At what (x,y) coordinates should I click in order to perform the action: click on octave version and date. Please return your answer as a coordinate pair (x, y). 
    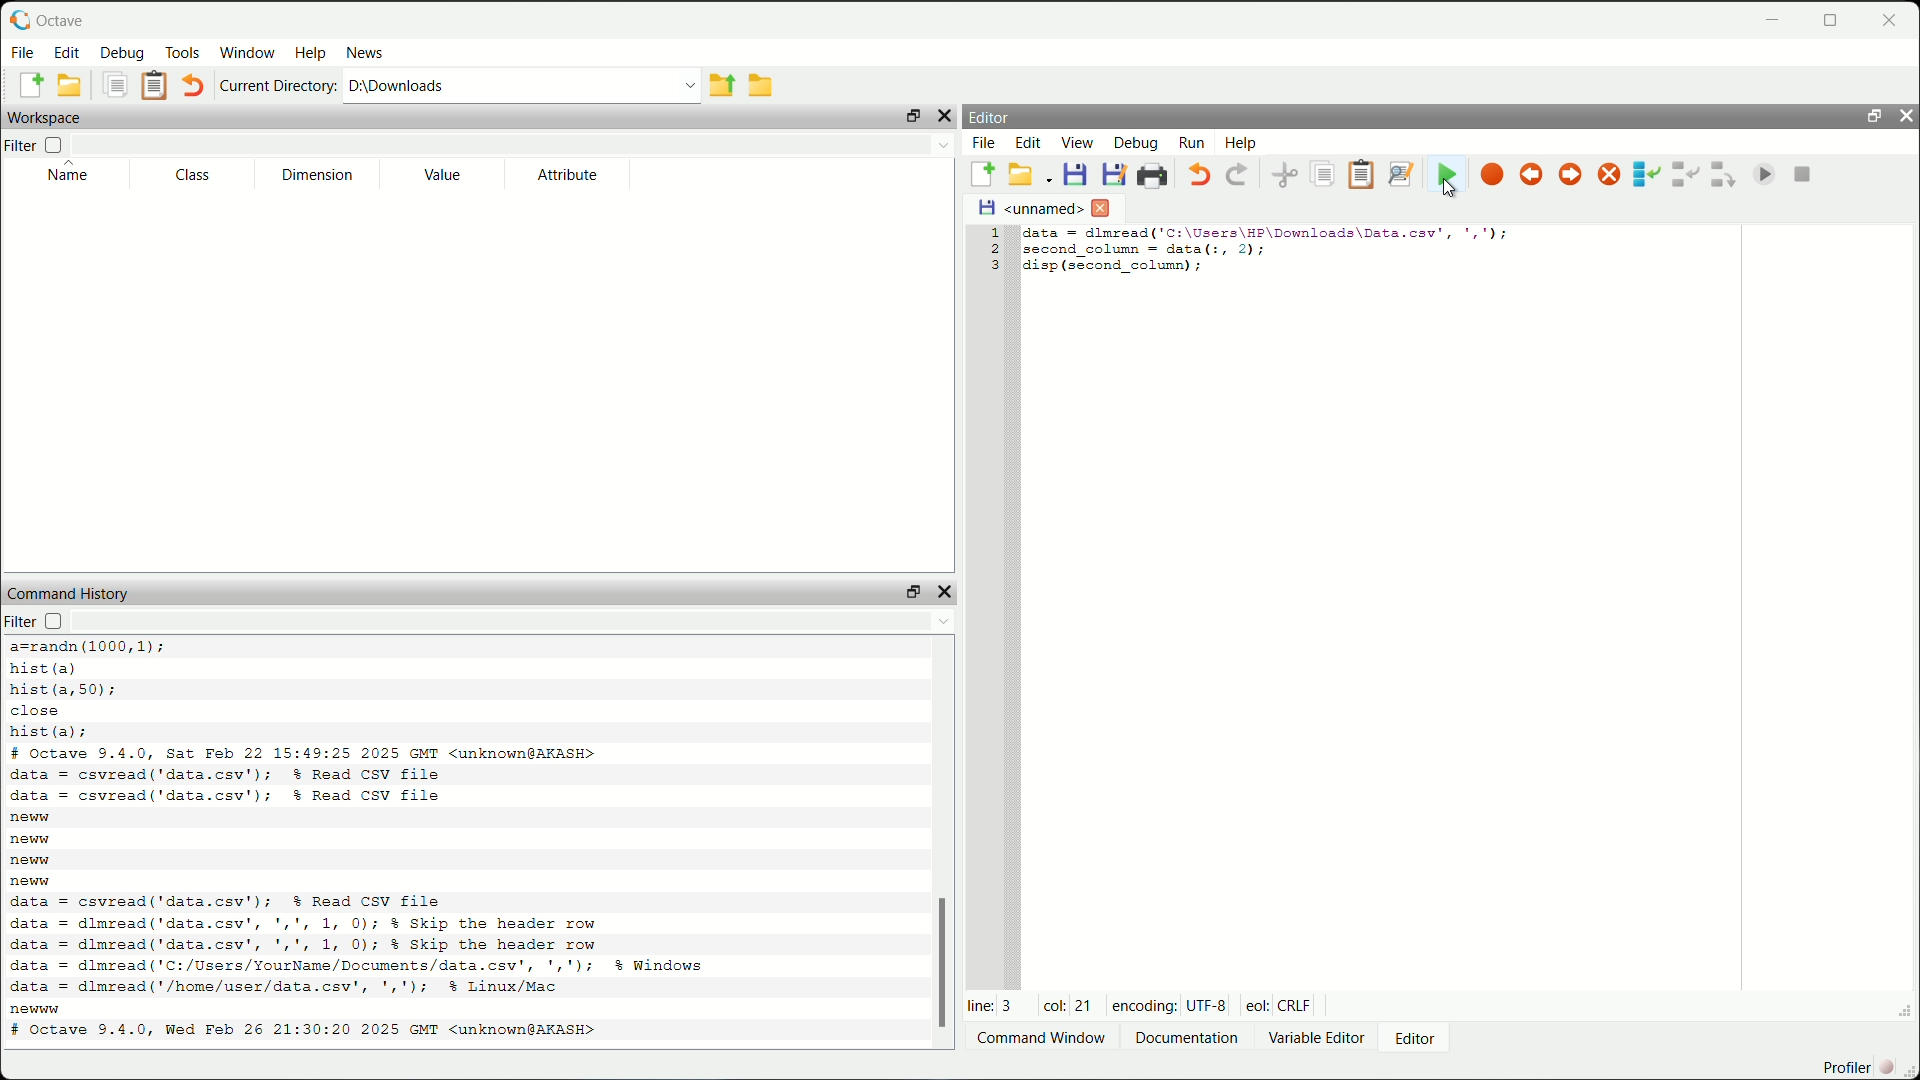
    Looking at the image, I should click on (390, 751).